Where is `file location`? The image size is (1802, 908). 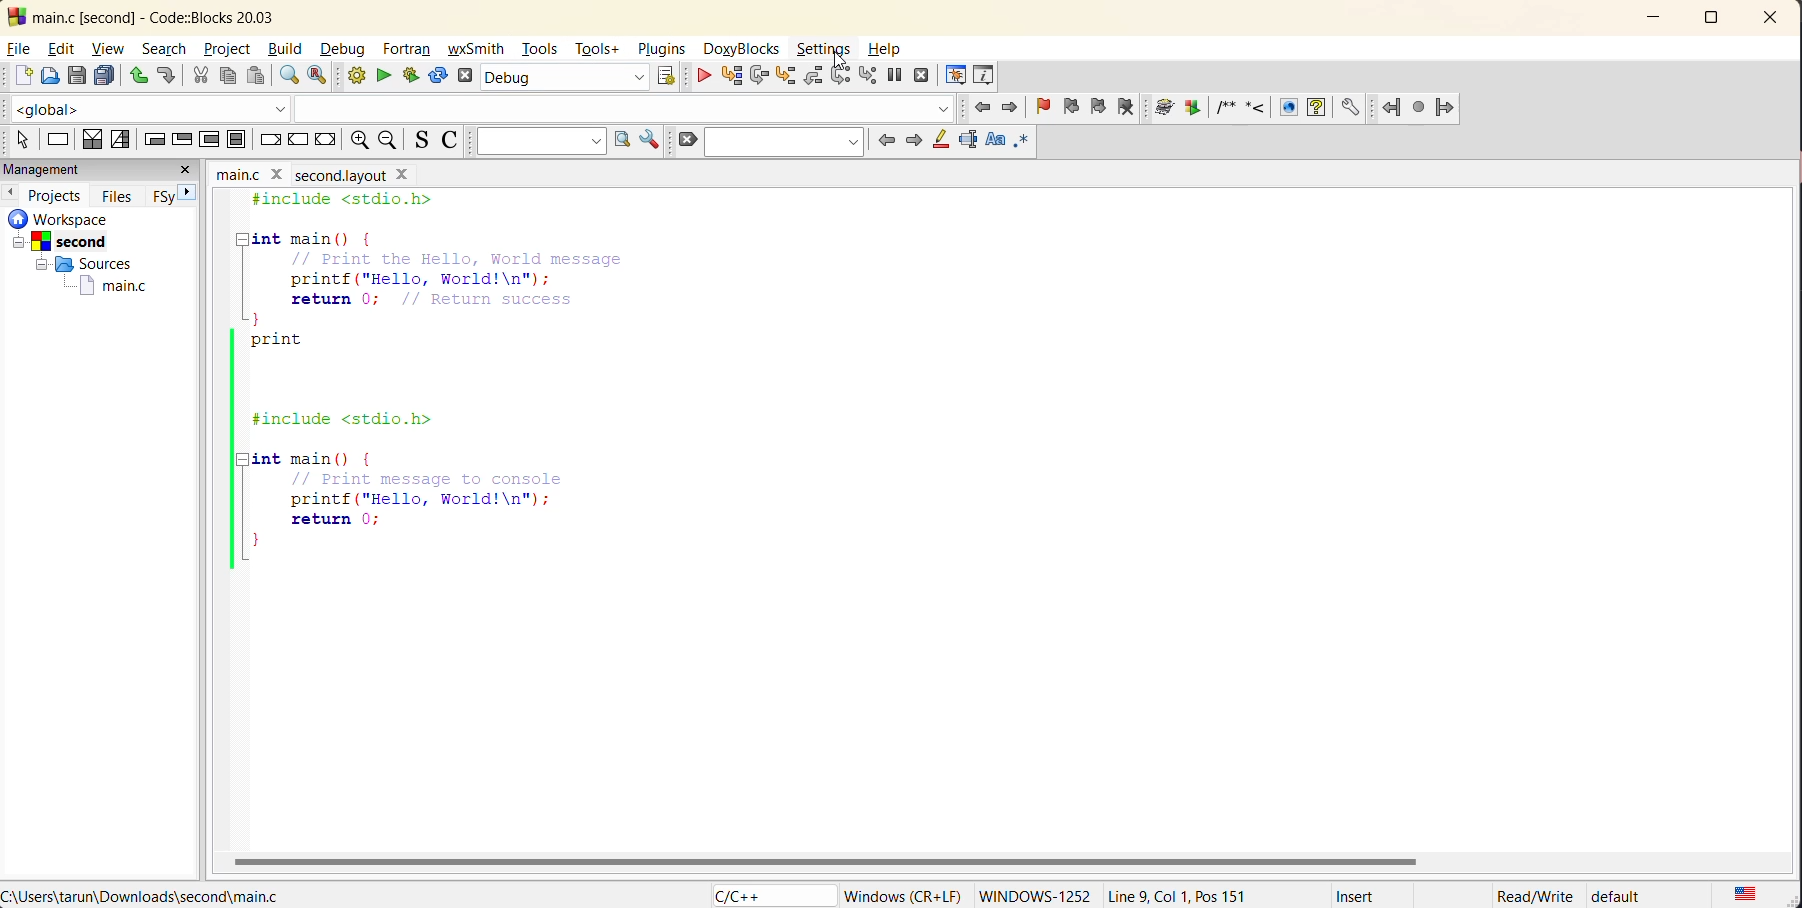 file location is located at coordinates (142, 896).